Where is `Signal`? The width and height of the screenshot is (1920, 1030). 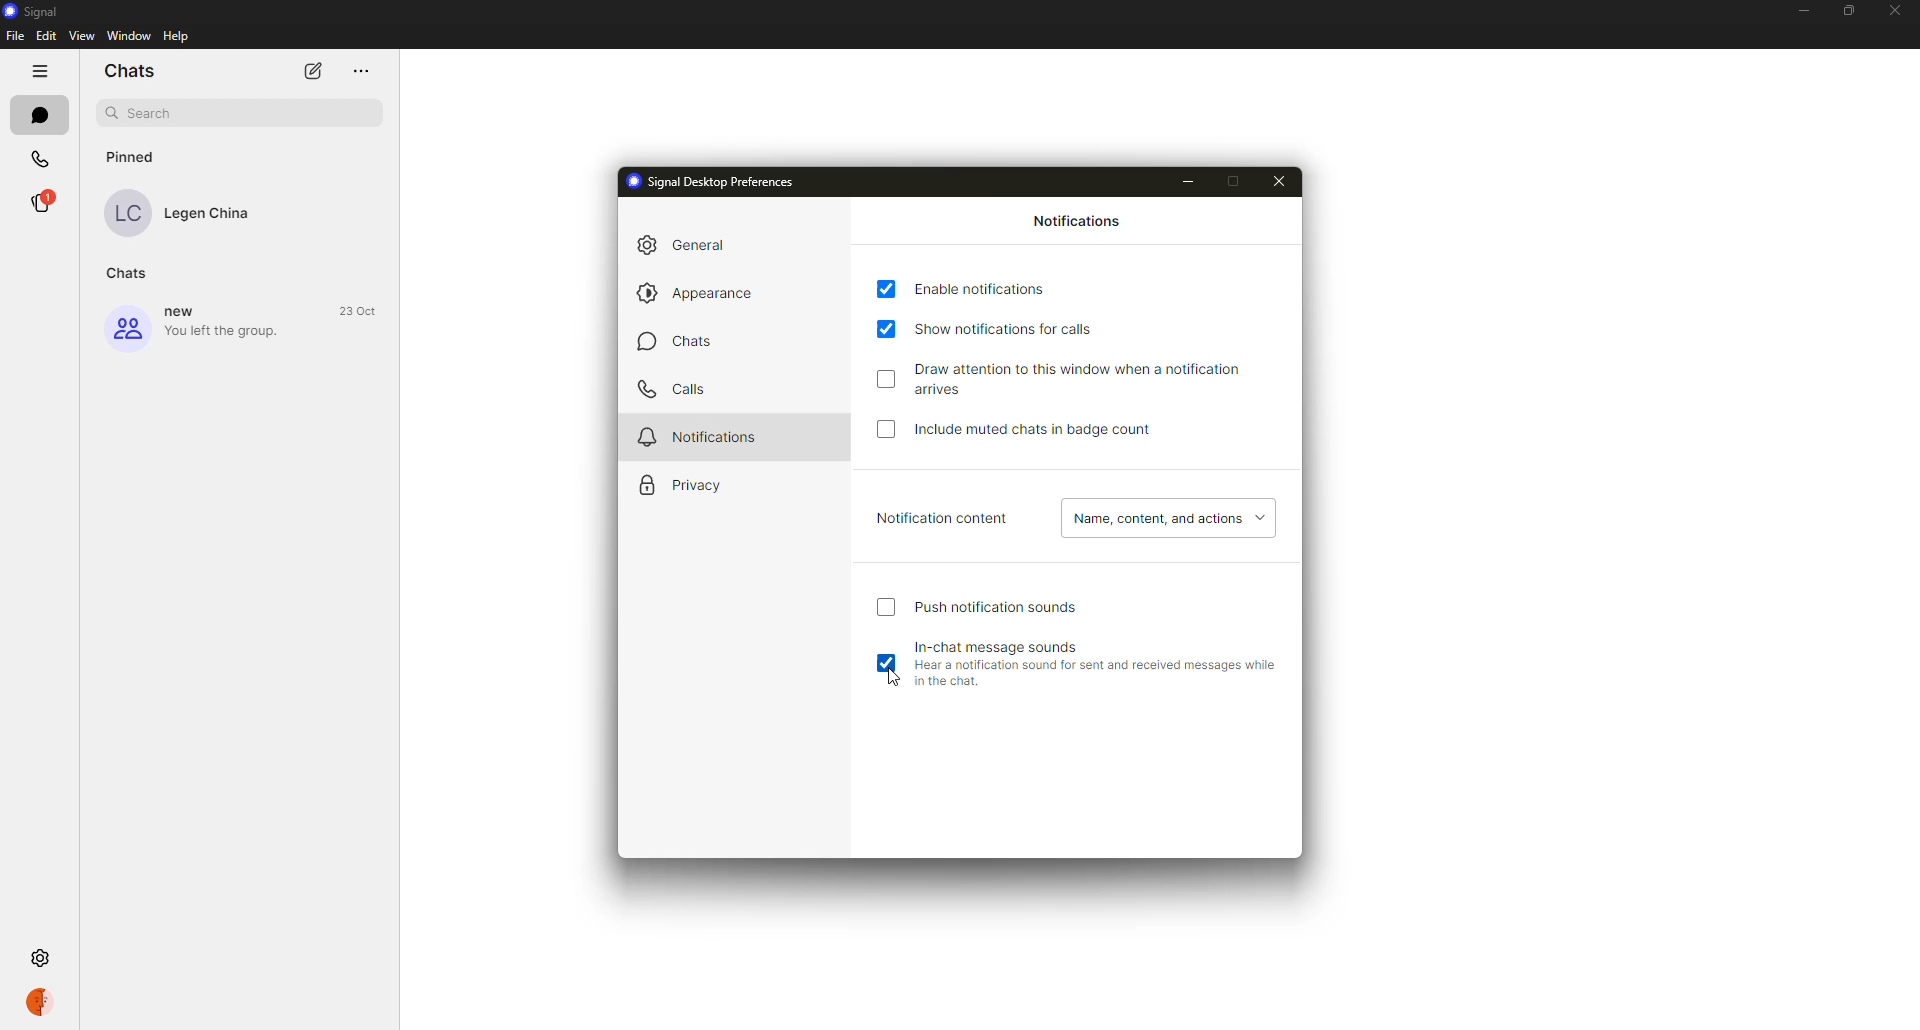 Signal is located at coordinates (34, 12).